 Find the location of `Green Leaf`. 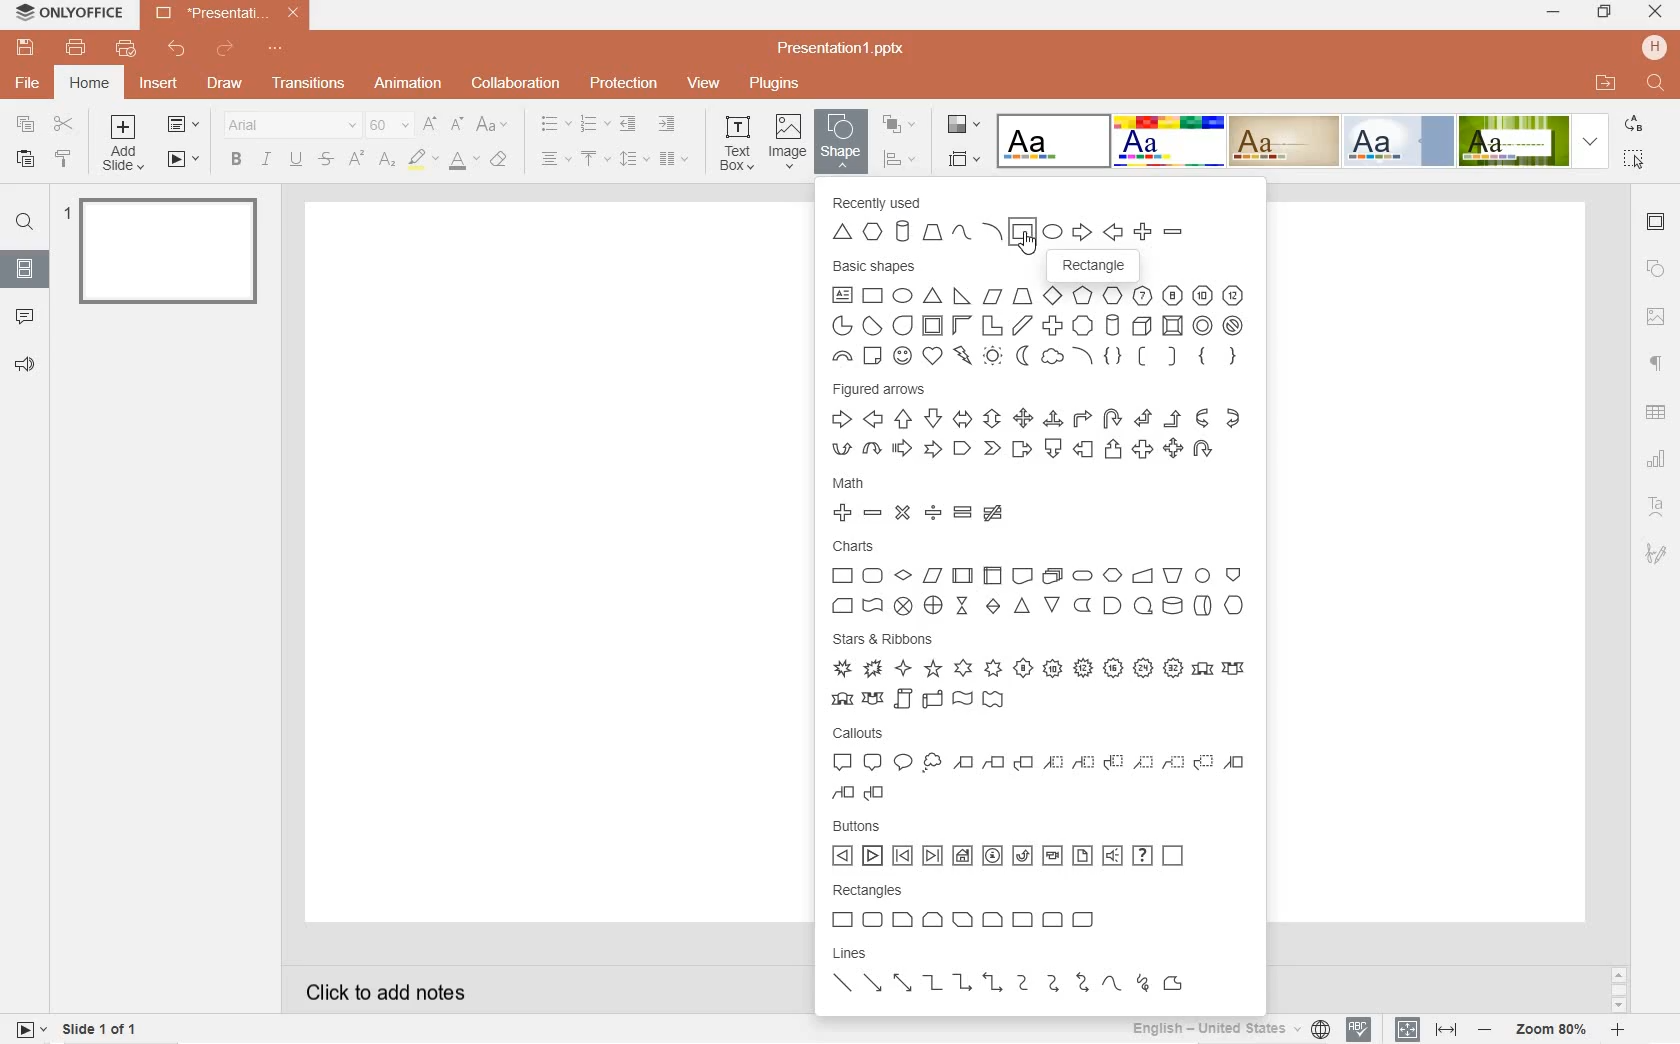

Green Leaf is located at coordinates (1513, 140).